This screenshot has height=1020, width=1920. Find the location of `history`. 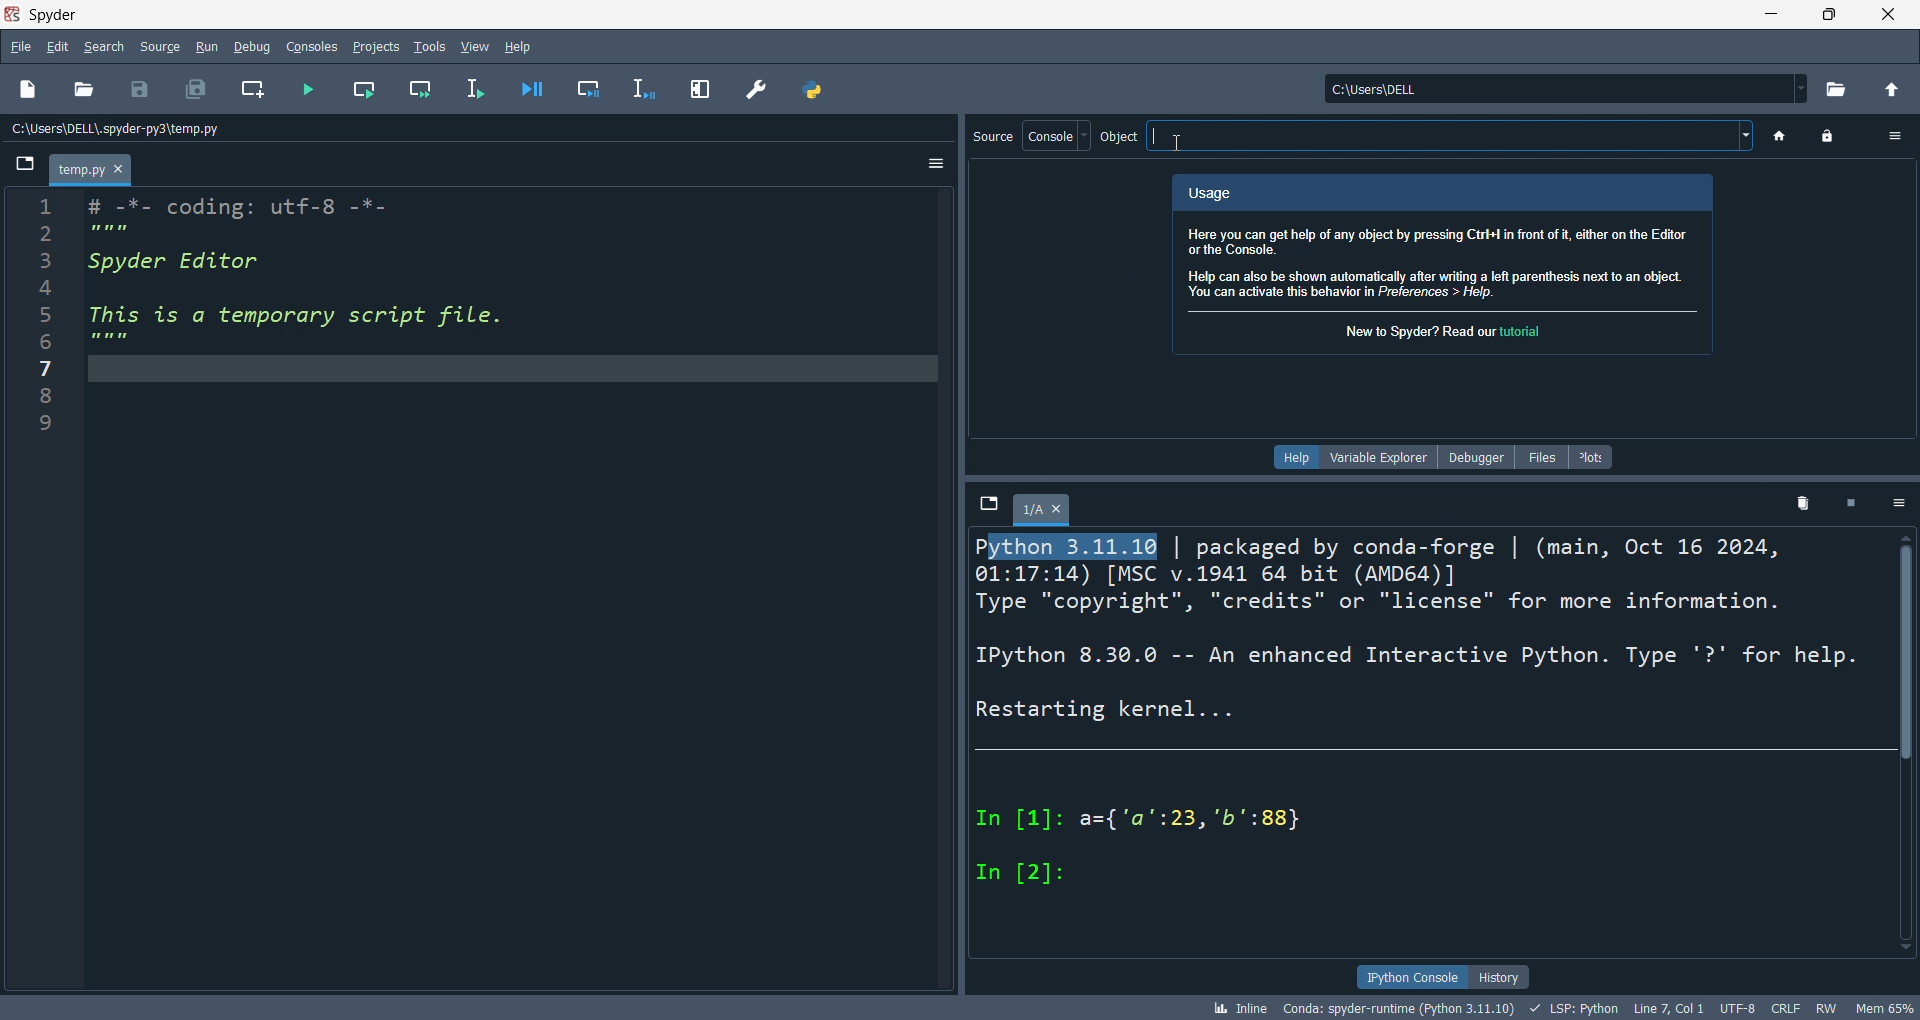

history is located at coordinates (1498, 976).